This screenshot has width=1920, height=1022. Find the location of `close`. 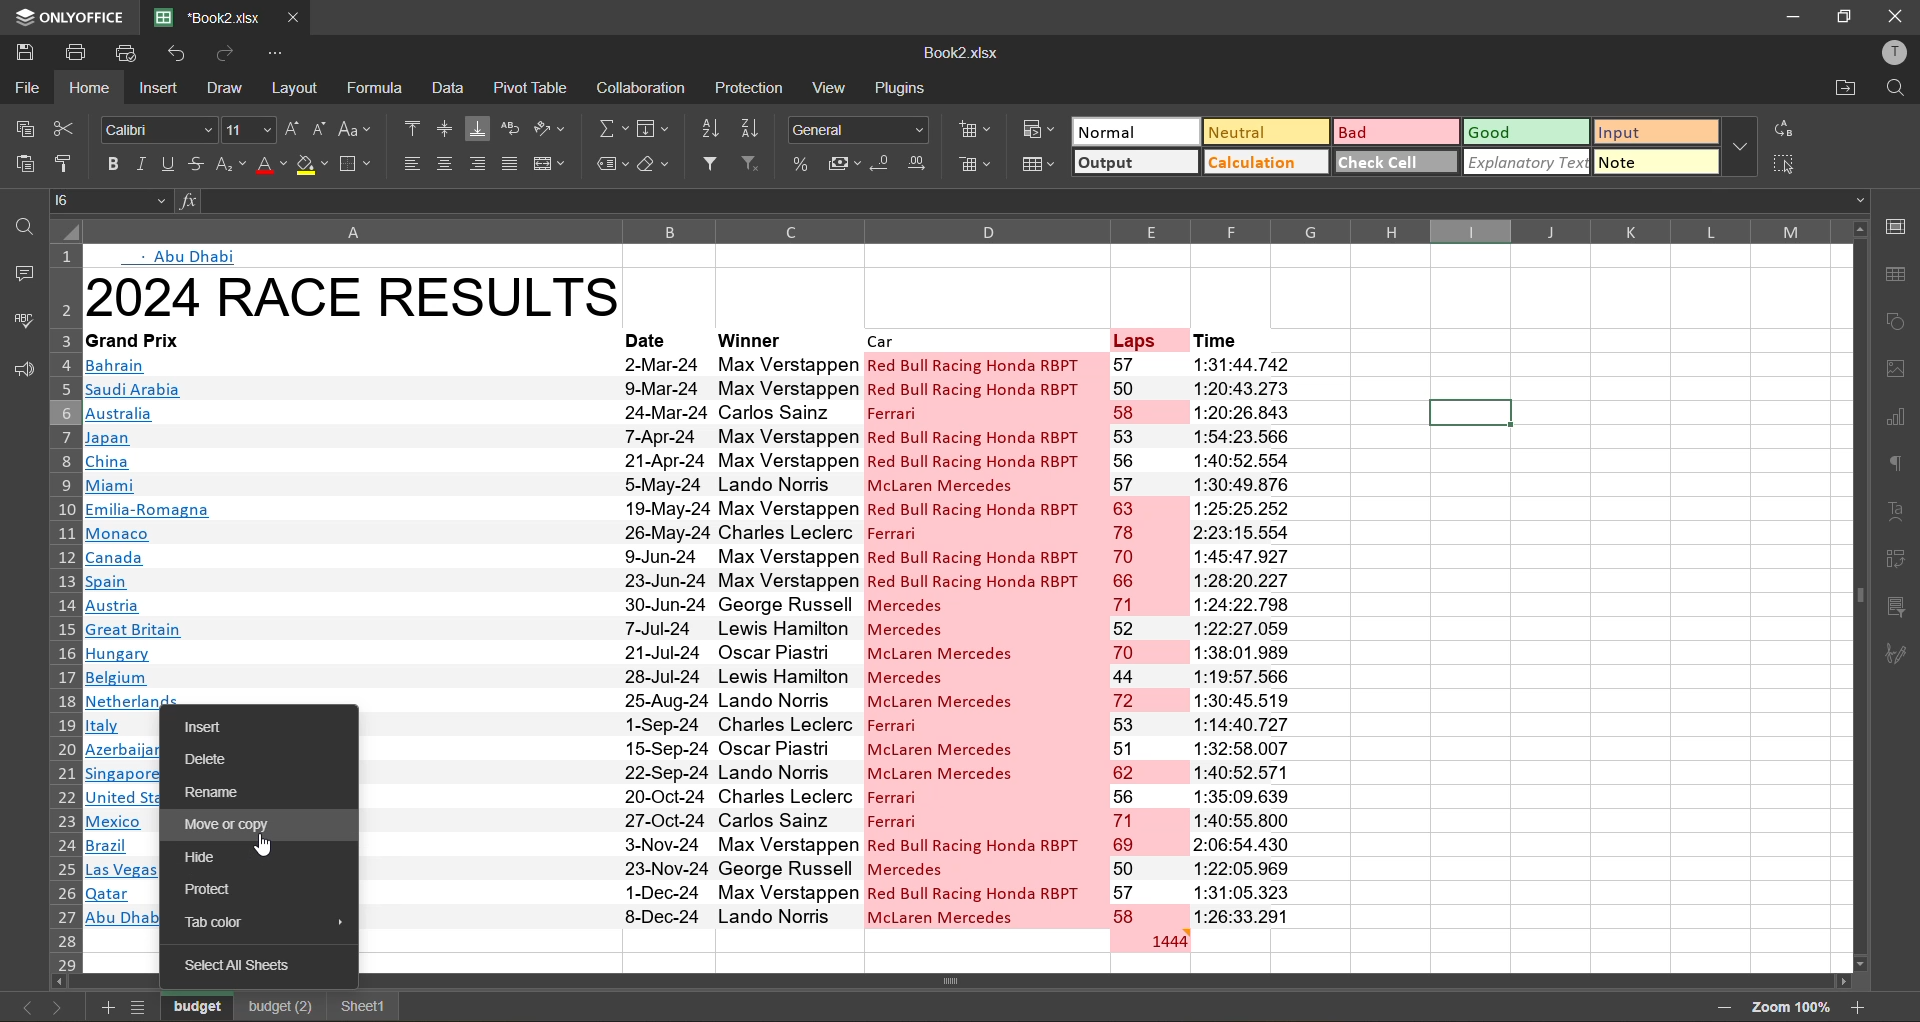

close is located at coordinates (1896, 17).